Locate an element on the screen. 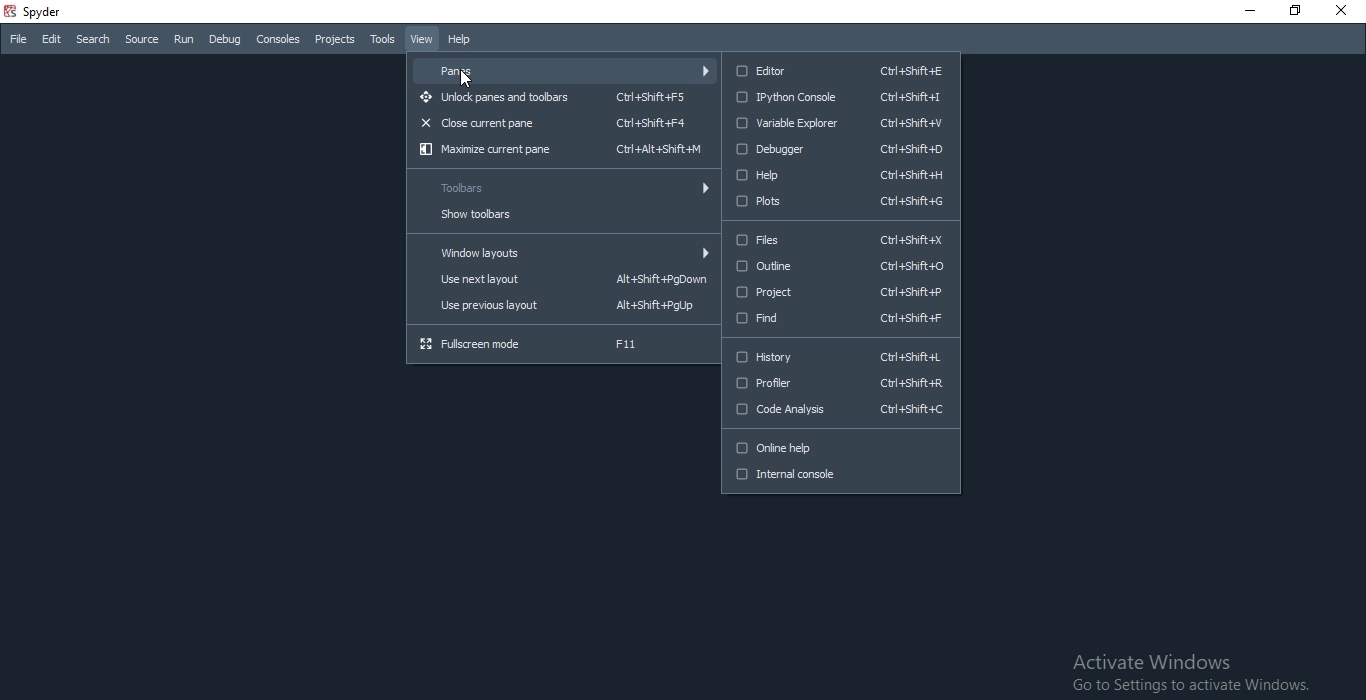 This screenshot has height=700, width=1366. Debug is located at coordinates (227, 41).